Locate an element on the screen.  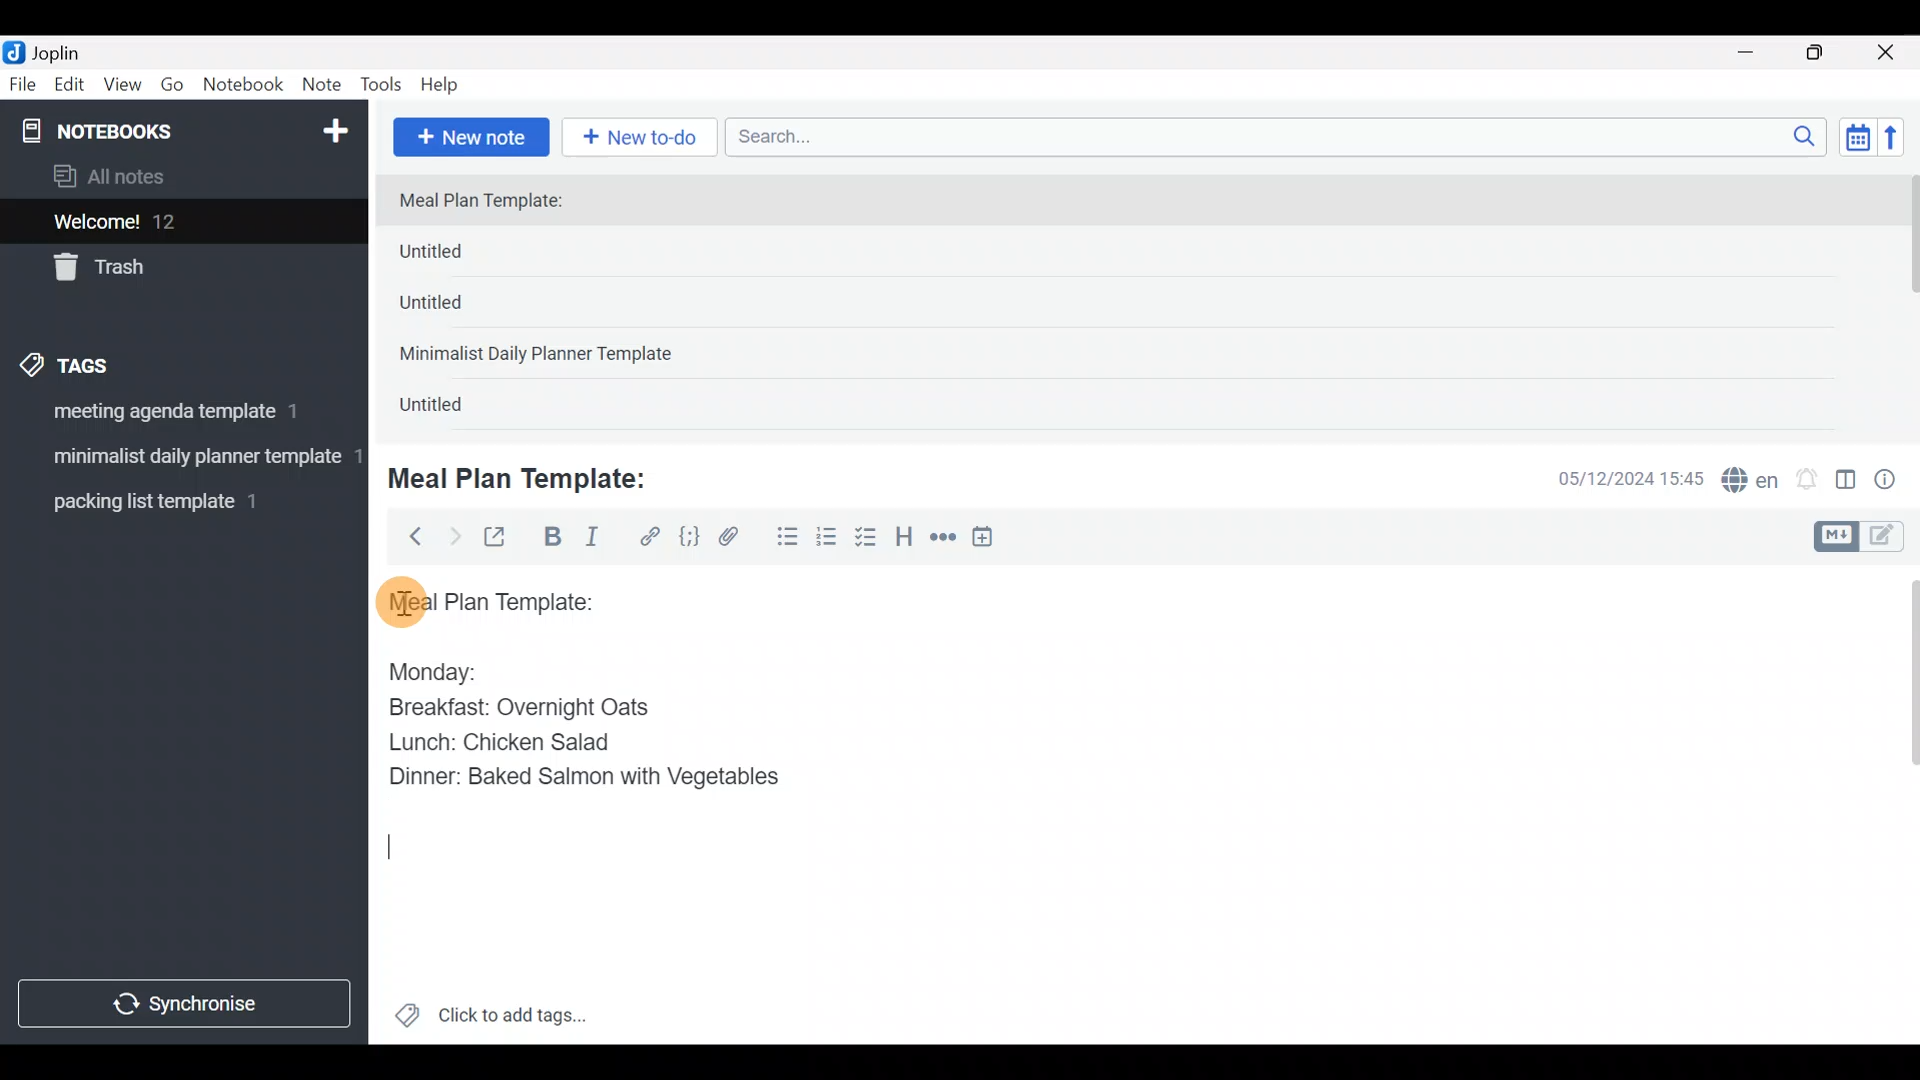
All notes is located at coordinates (179, 178).